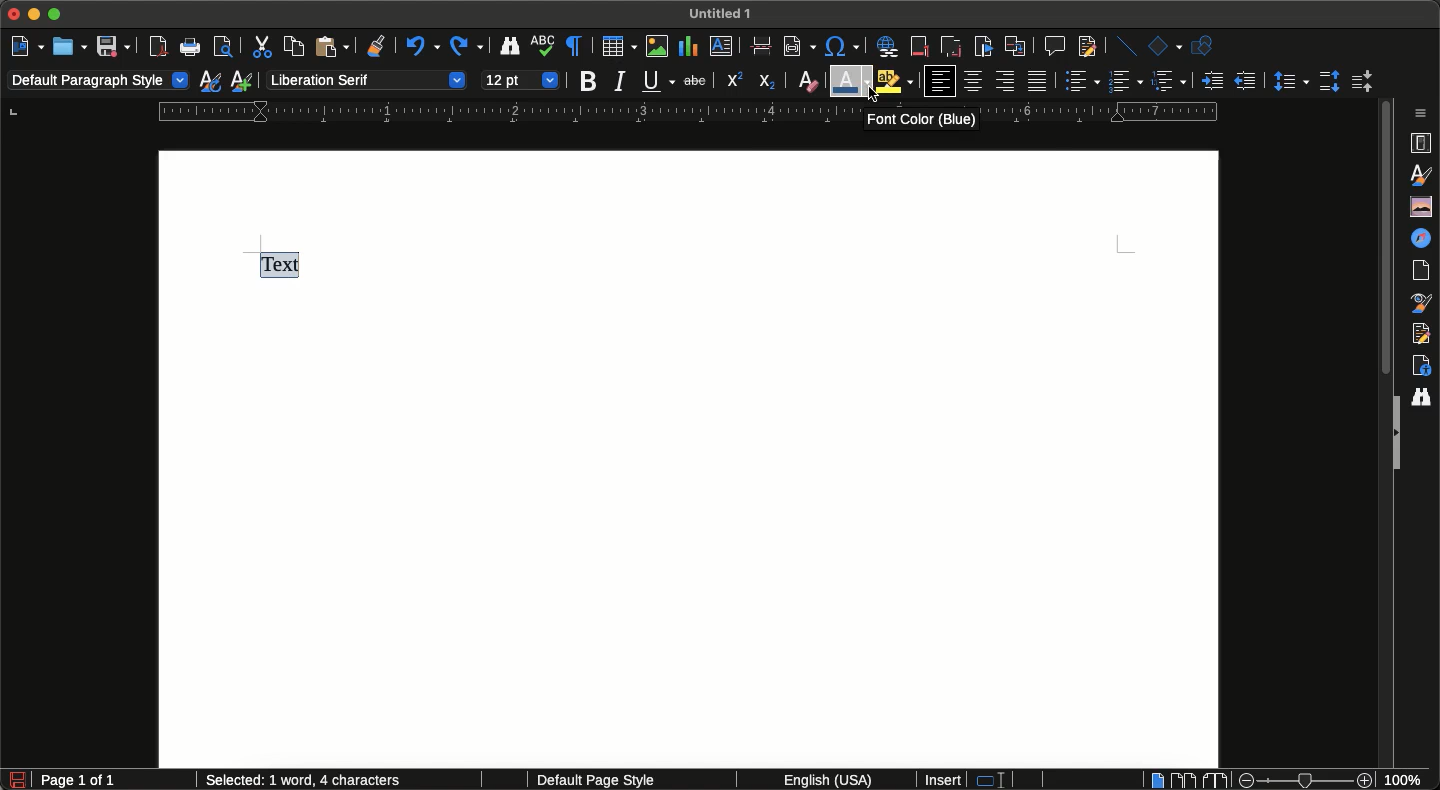 The width and height of the screenshot is (1440, 790). What do you see at coordinates (57, 14) in the screenshot?
I see `Maximize` at bounding box center [57, 14].